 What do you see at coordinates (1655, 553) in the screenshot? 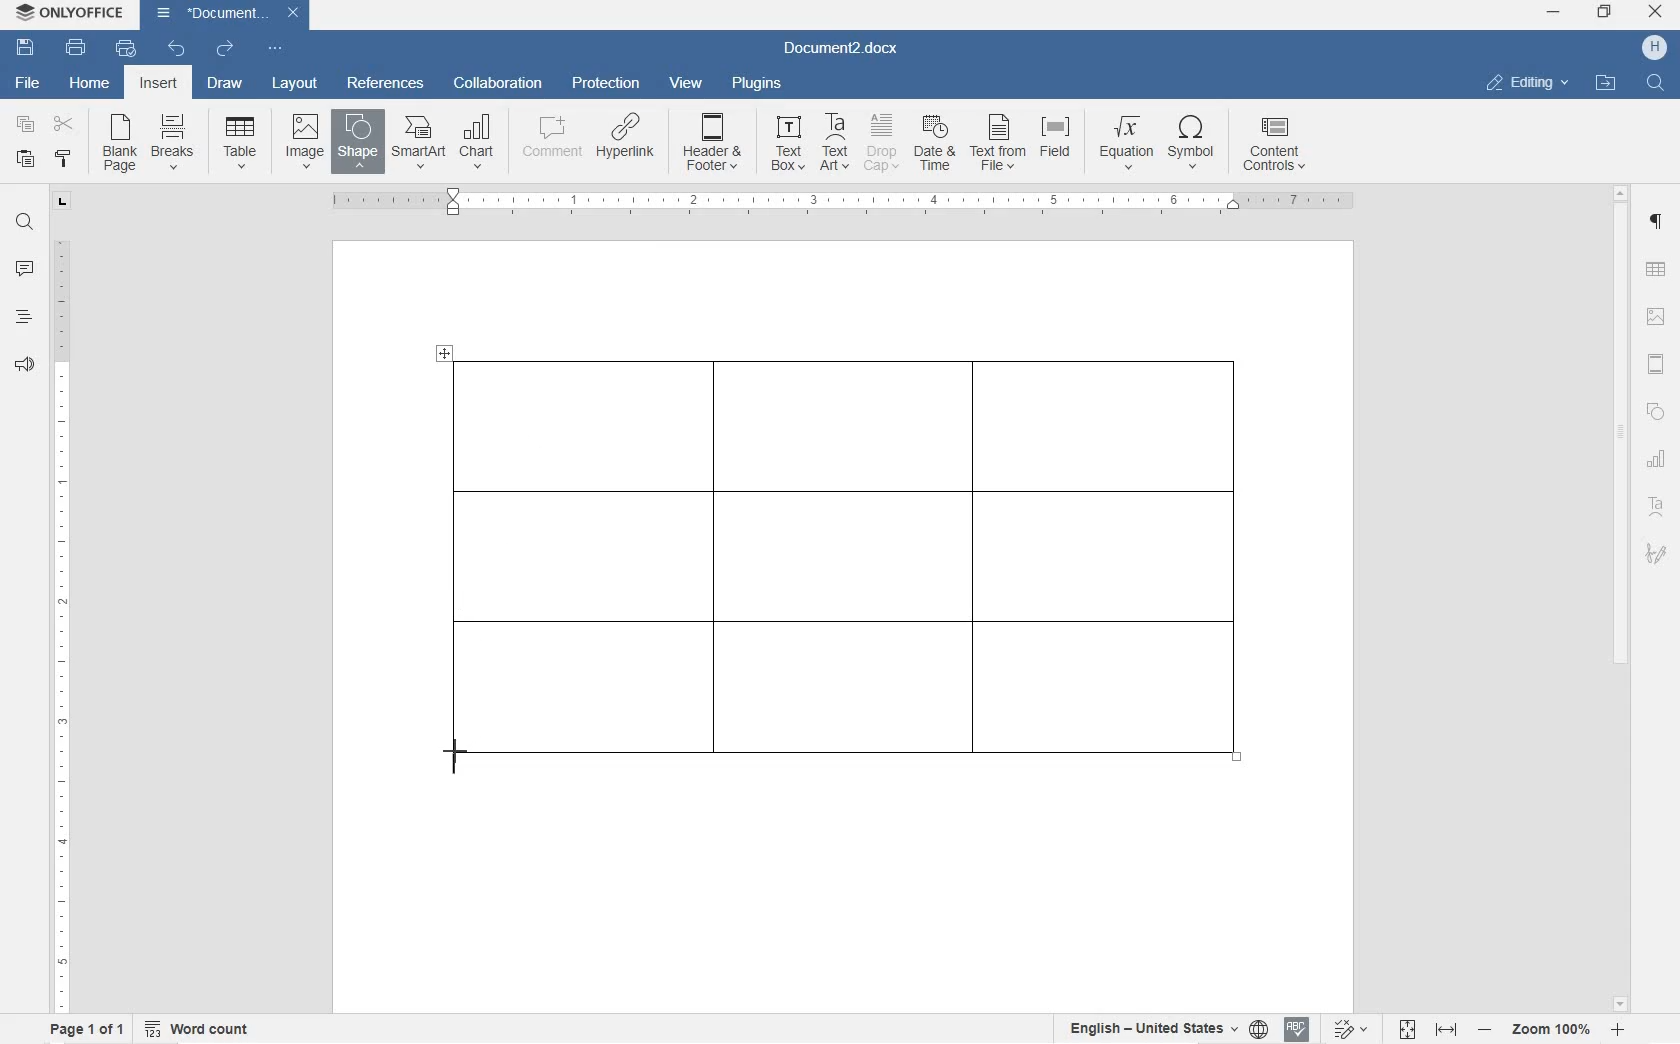
I see `signature` at bounding box center [1655, 553].